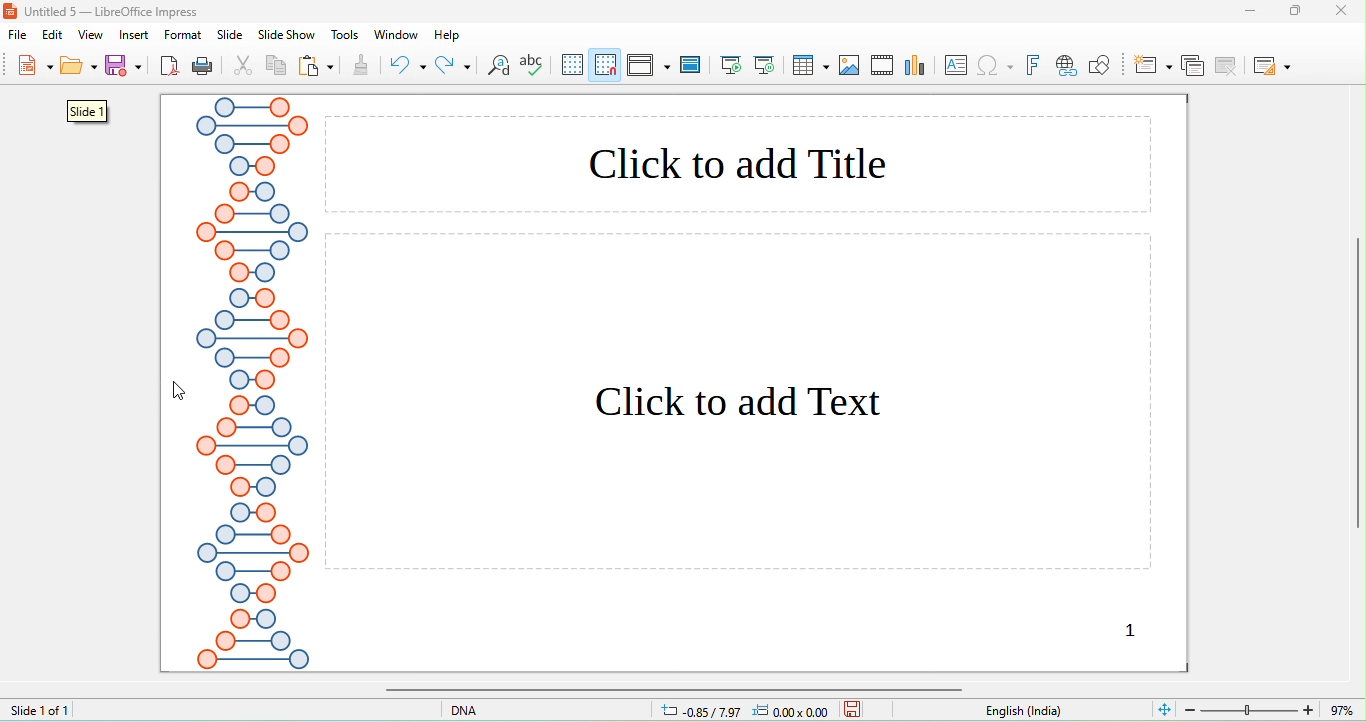 This screenshot has height=722, width=1366. I want to click on vertical scroll bar, so click(1357, 387).